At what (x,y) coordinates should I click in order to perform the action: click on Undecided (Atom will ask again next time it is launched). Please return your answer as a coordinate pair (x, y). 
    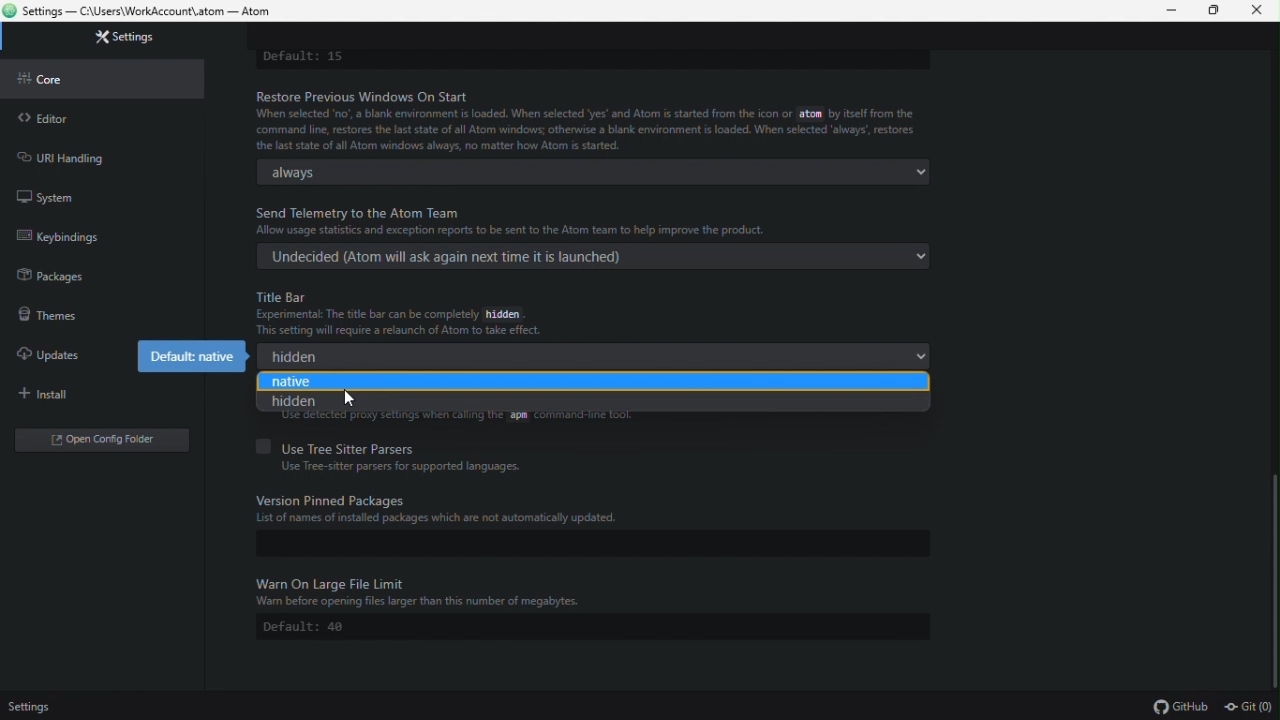
    Looking at the image, I should click on (595, 257).